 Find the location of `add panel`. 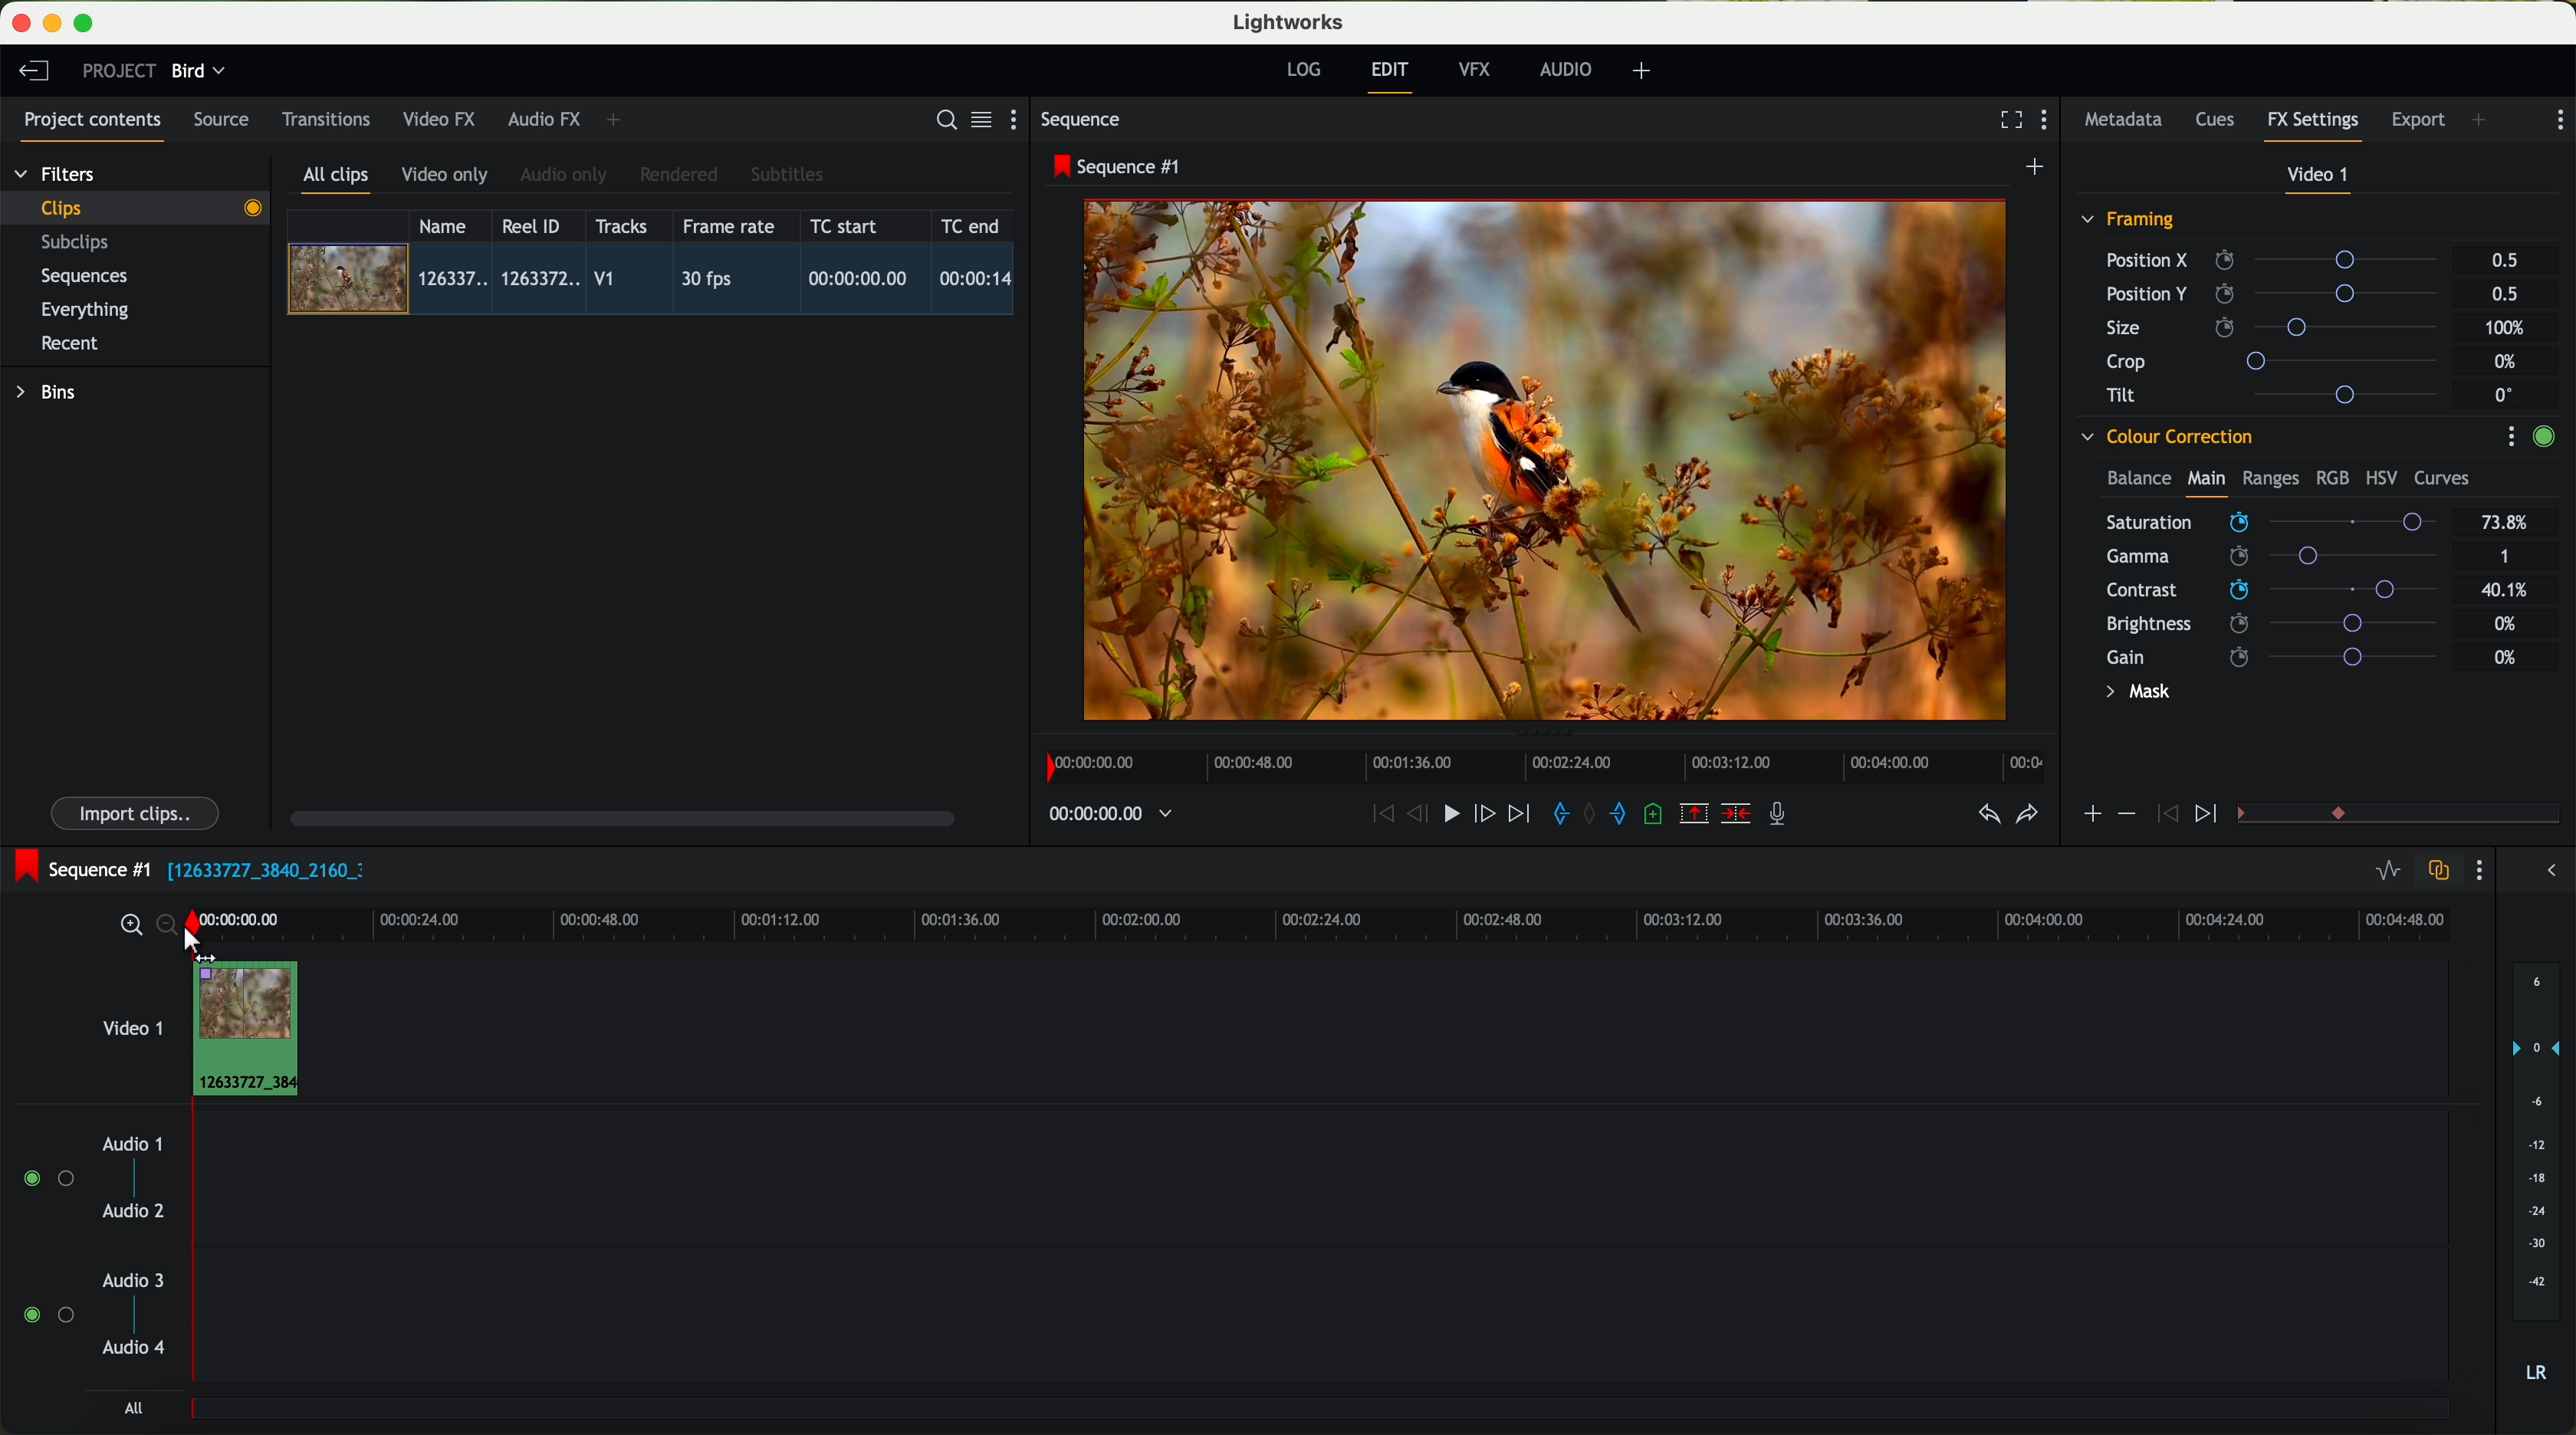

add panel is located at coordinates (2484, 122).